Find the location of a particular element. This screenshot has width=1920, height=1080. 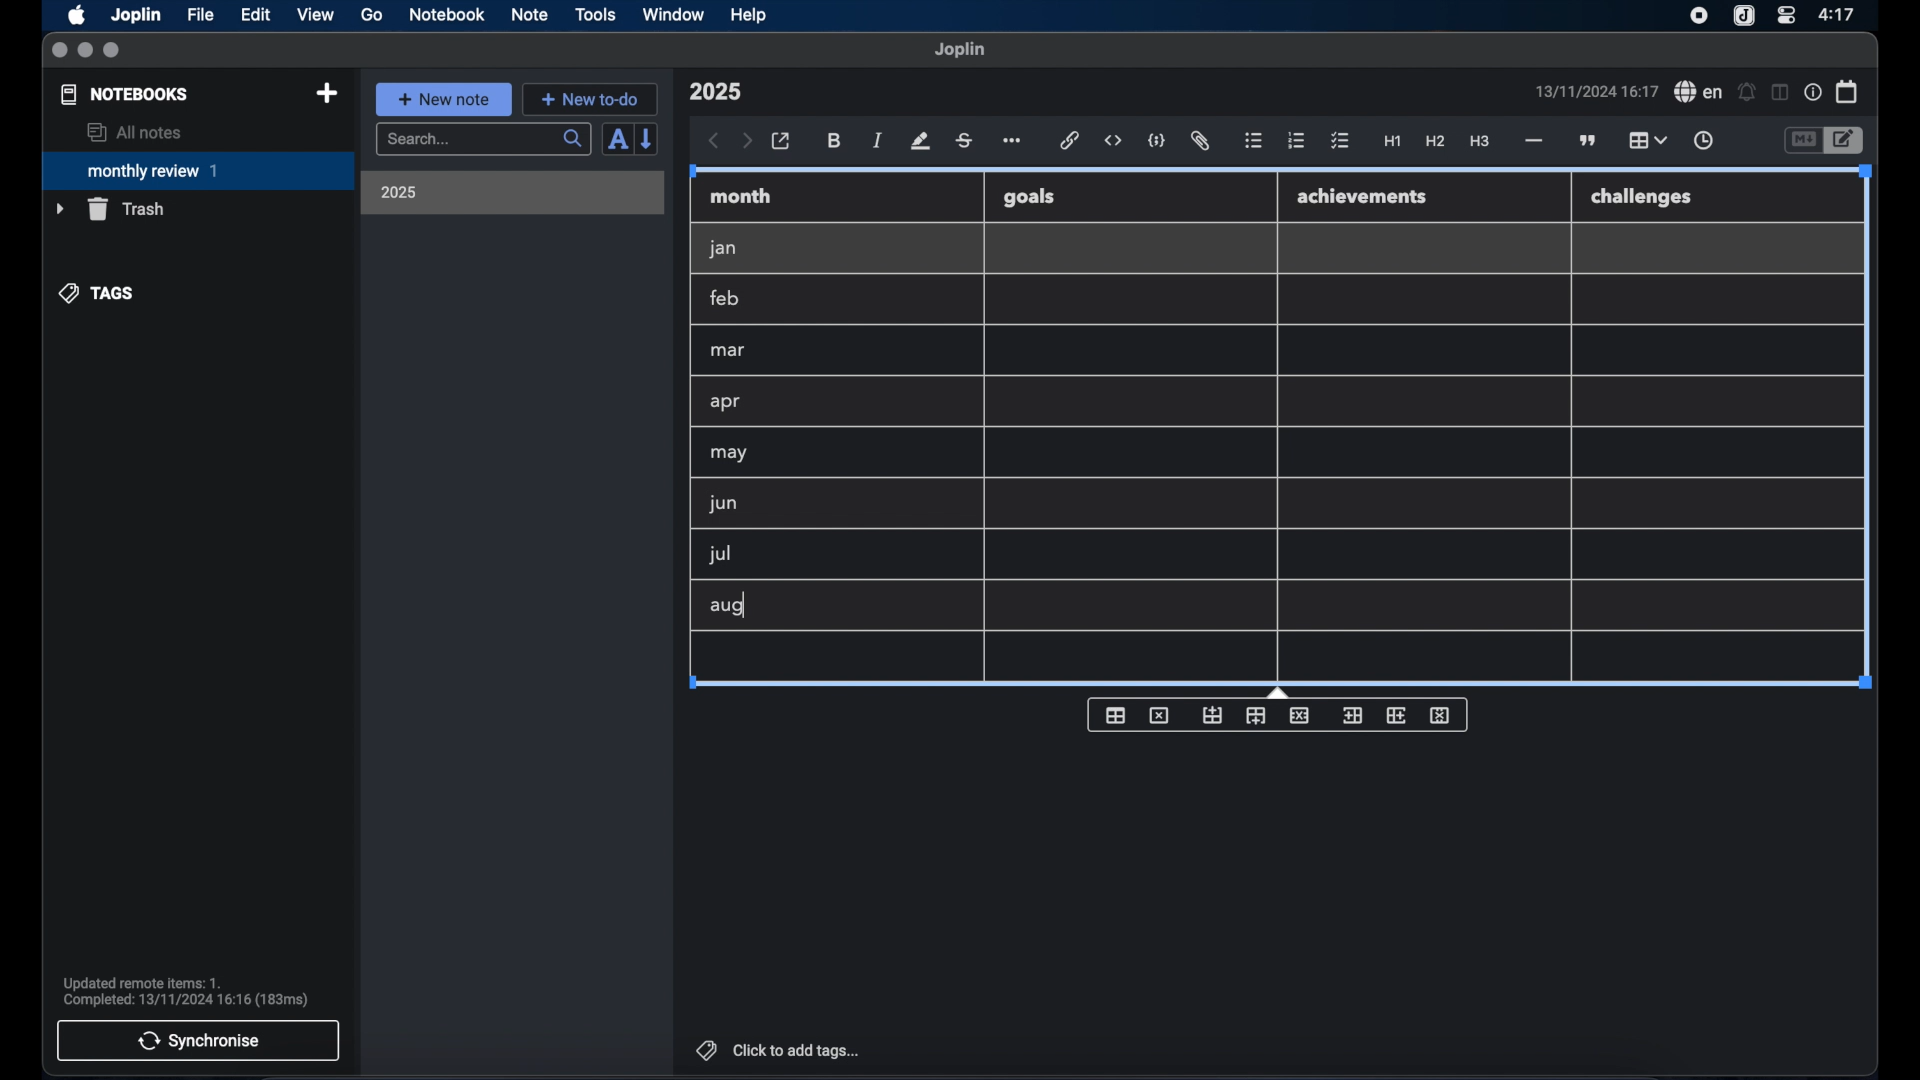

jul is located at coordinates (717, 555).